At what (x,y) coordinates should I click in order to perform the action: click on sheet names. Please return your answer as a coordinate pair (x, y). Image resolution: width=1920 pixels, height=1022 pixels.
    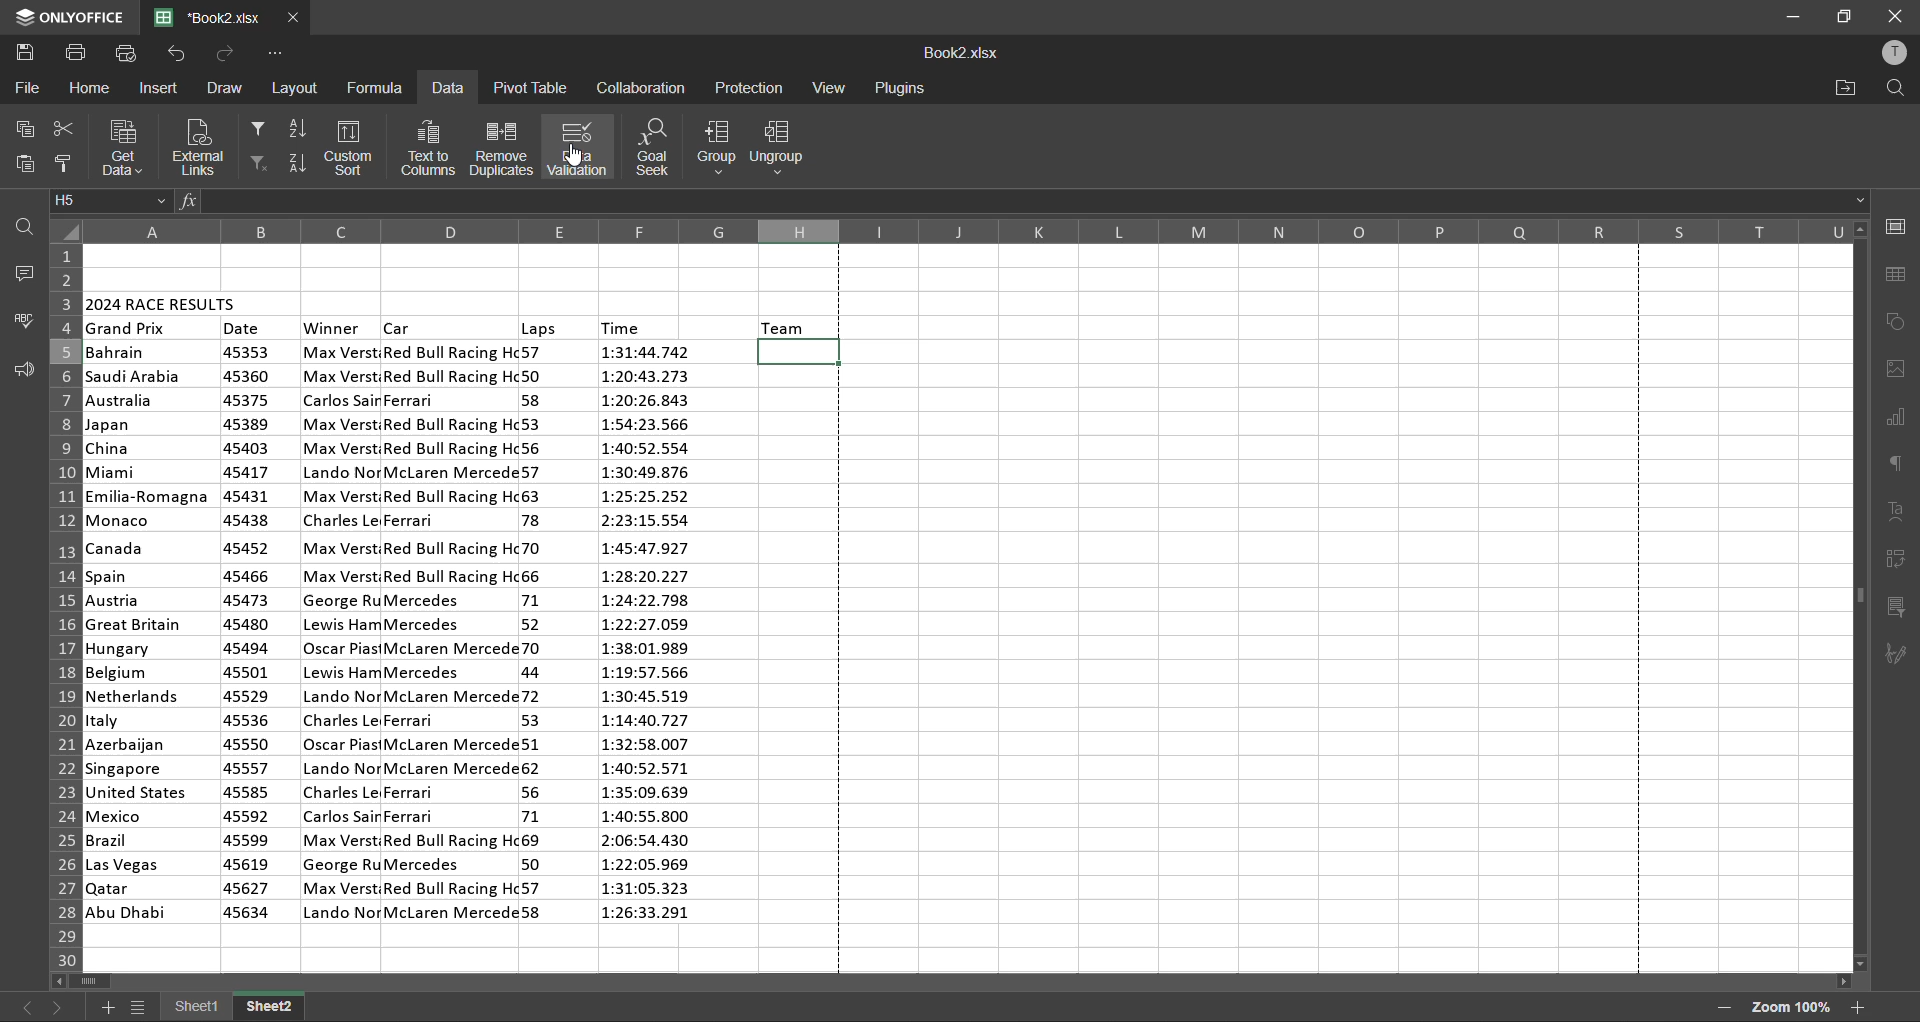
    Looking at the image, I should click on (234, 1009).